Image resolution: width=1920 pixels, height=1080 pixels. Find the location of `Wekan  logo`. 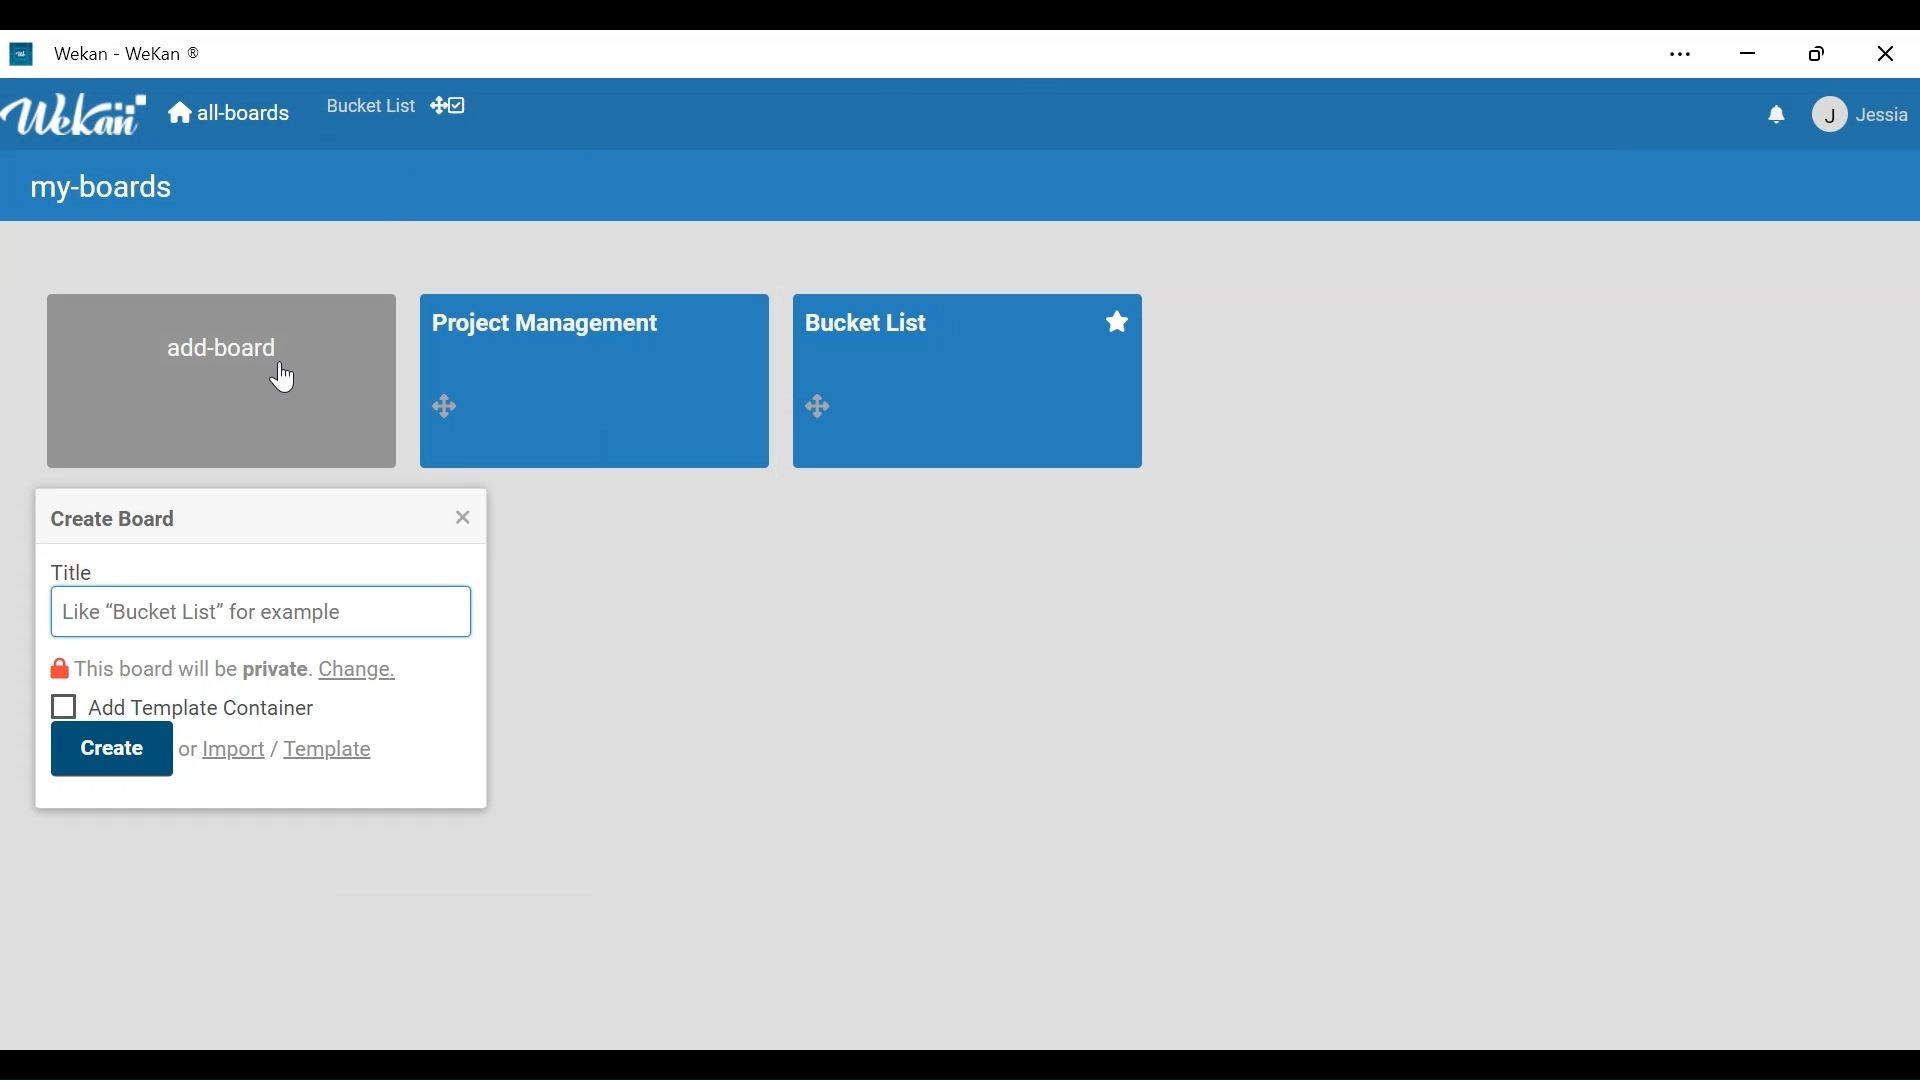

Wekan  logo is located at coordinates (76, 115).